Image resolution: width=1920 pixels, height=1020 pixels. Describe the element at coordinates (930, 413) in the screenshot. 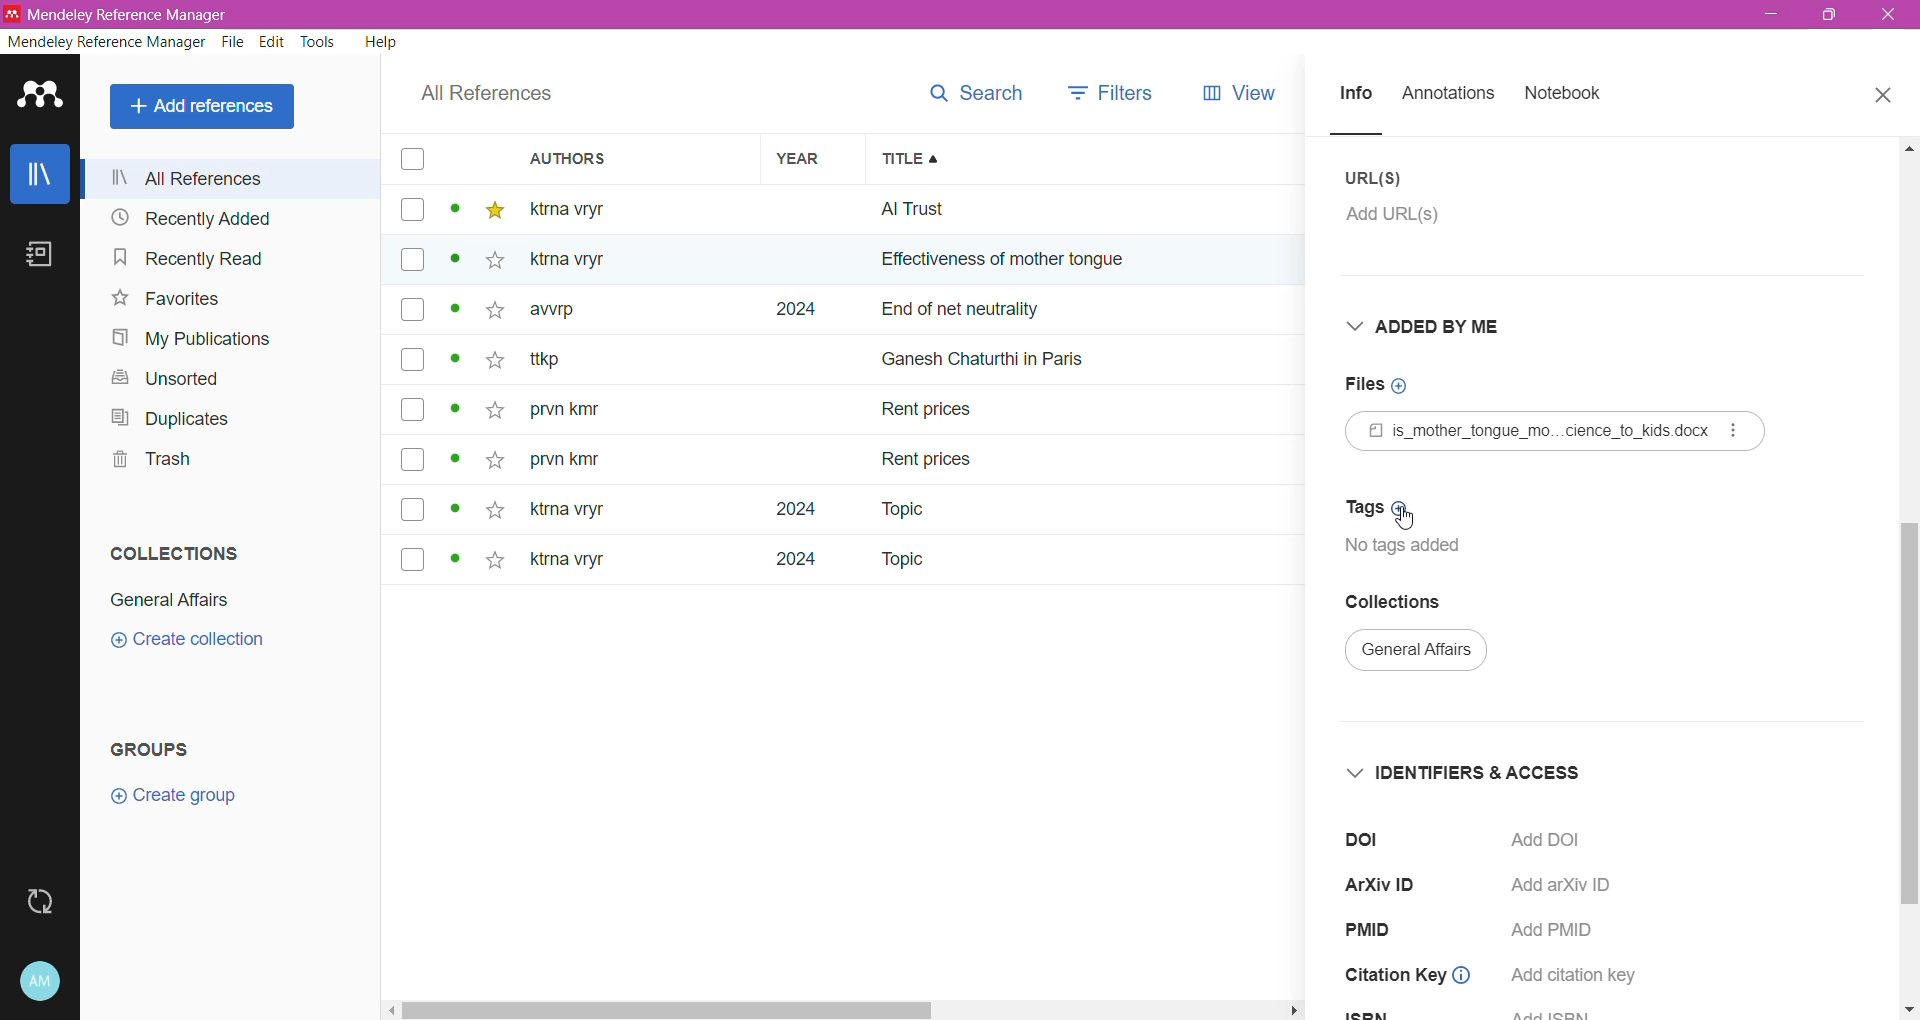

I see `Rent prices` at that location.